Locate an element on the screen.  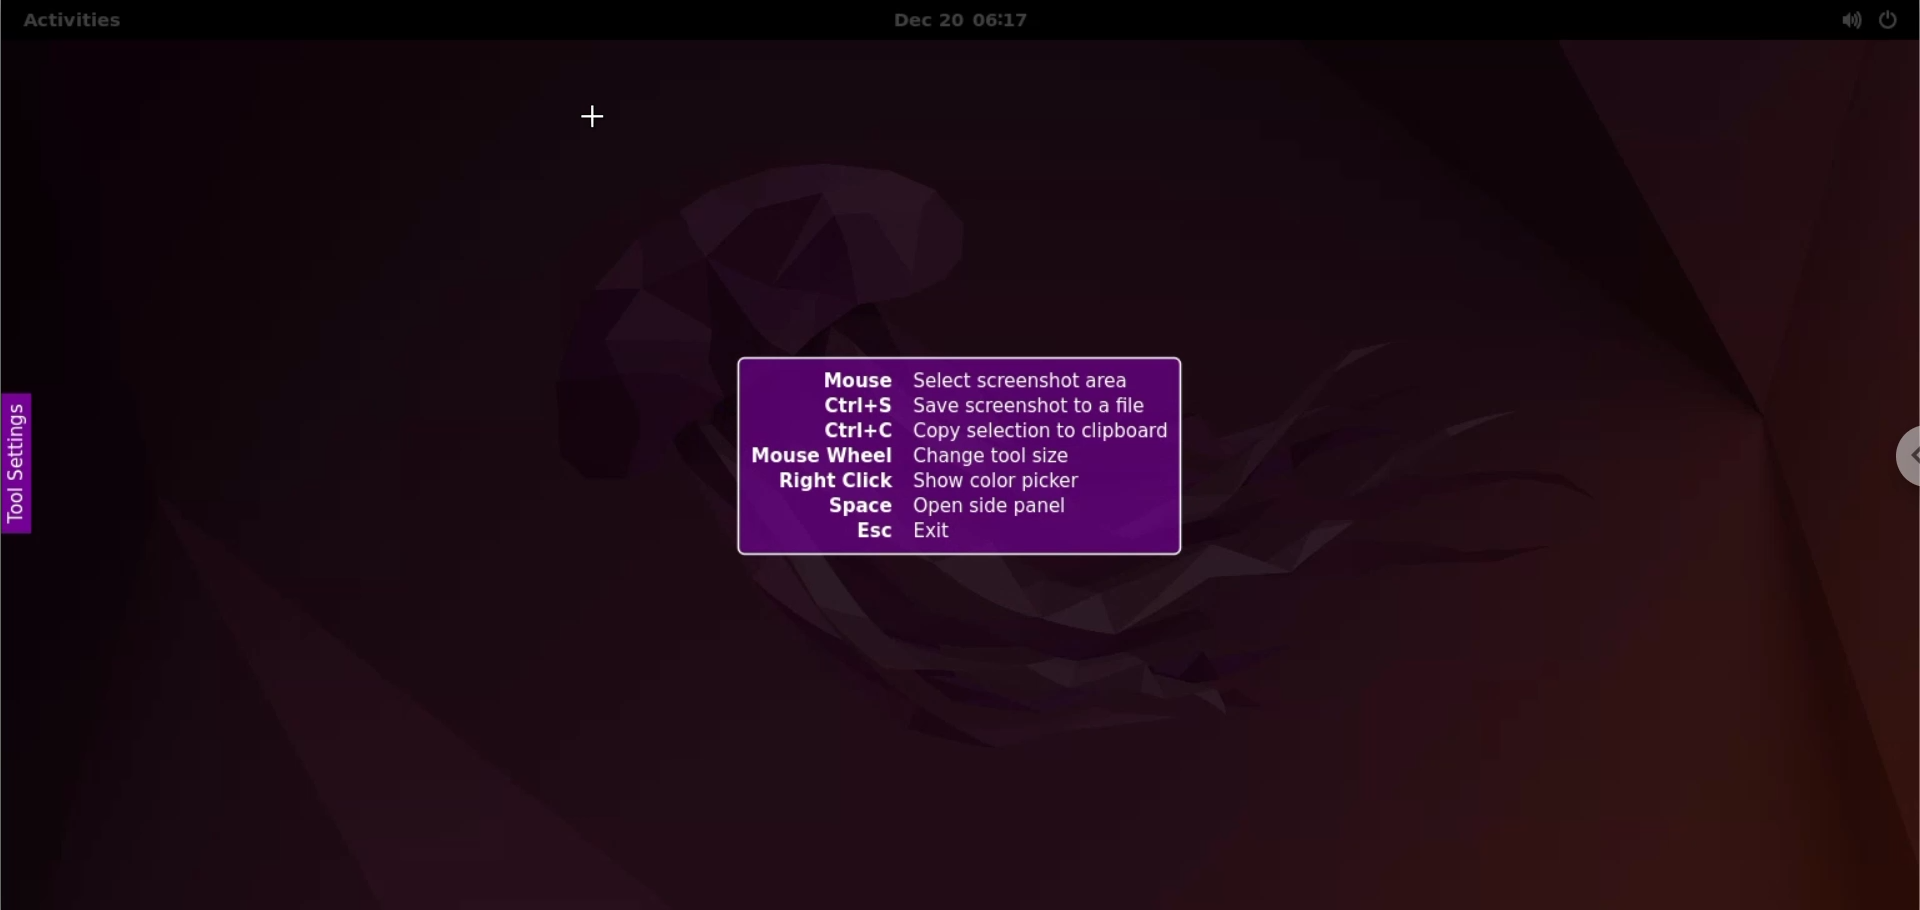
power options is located at coordinates (1889, 19).